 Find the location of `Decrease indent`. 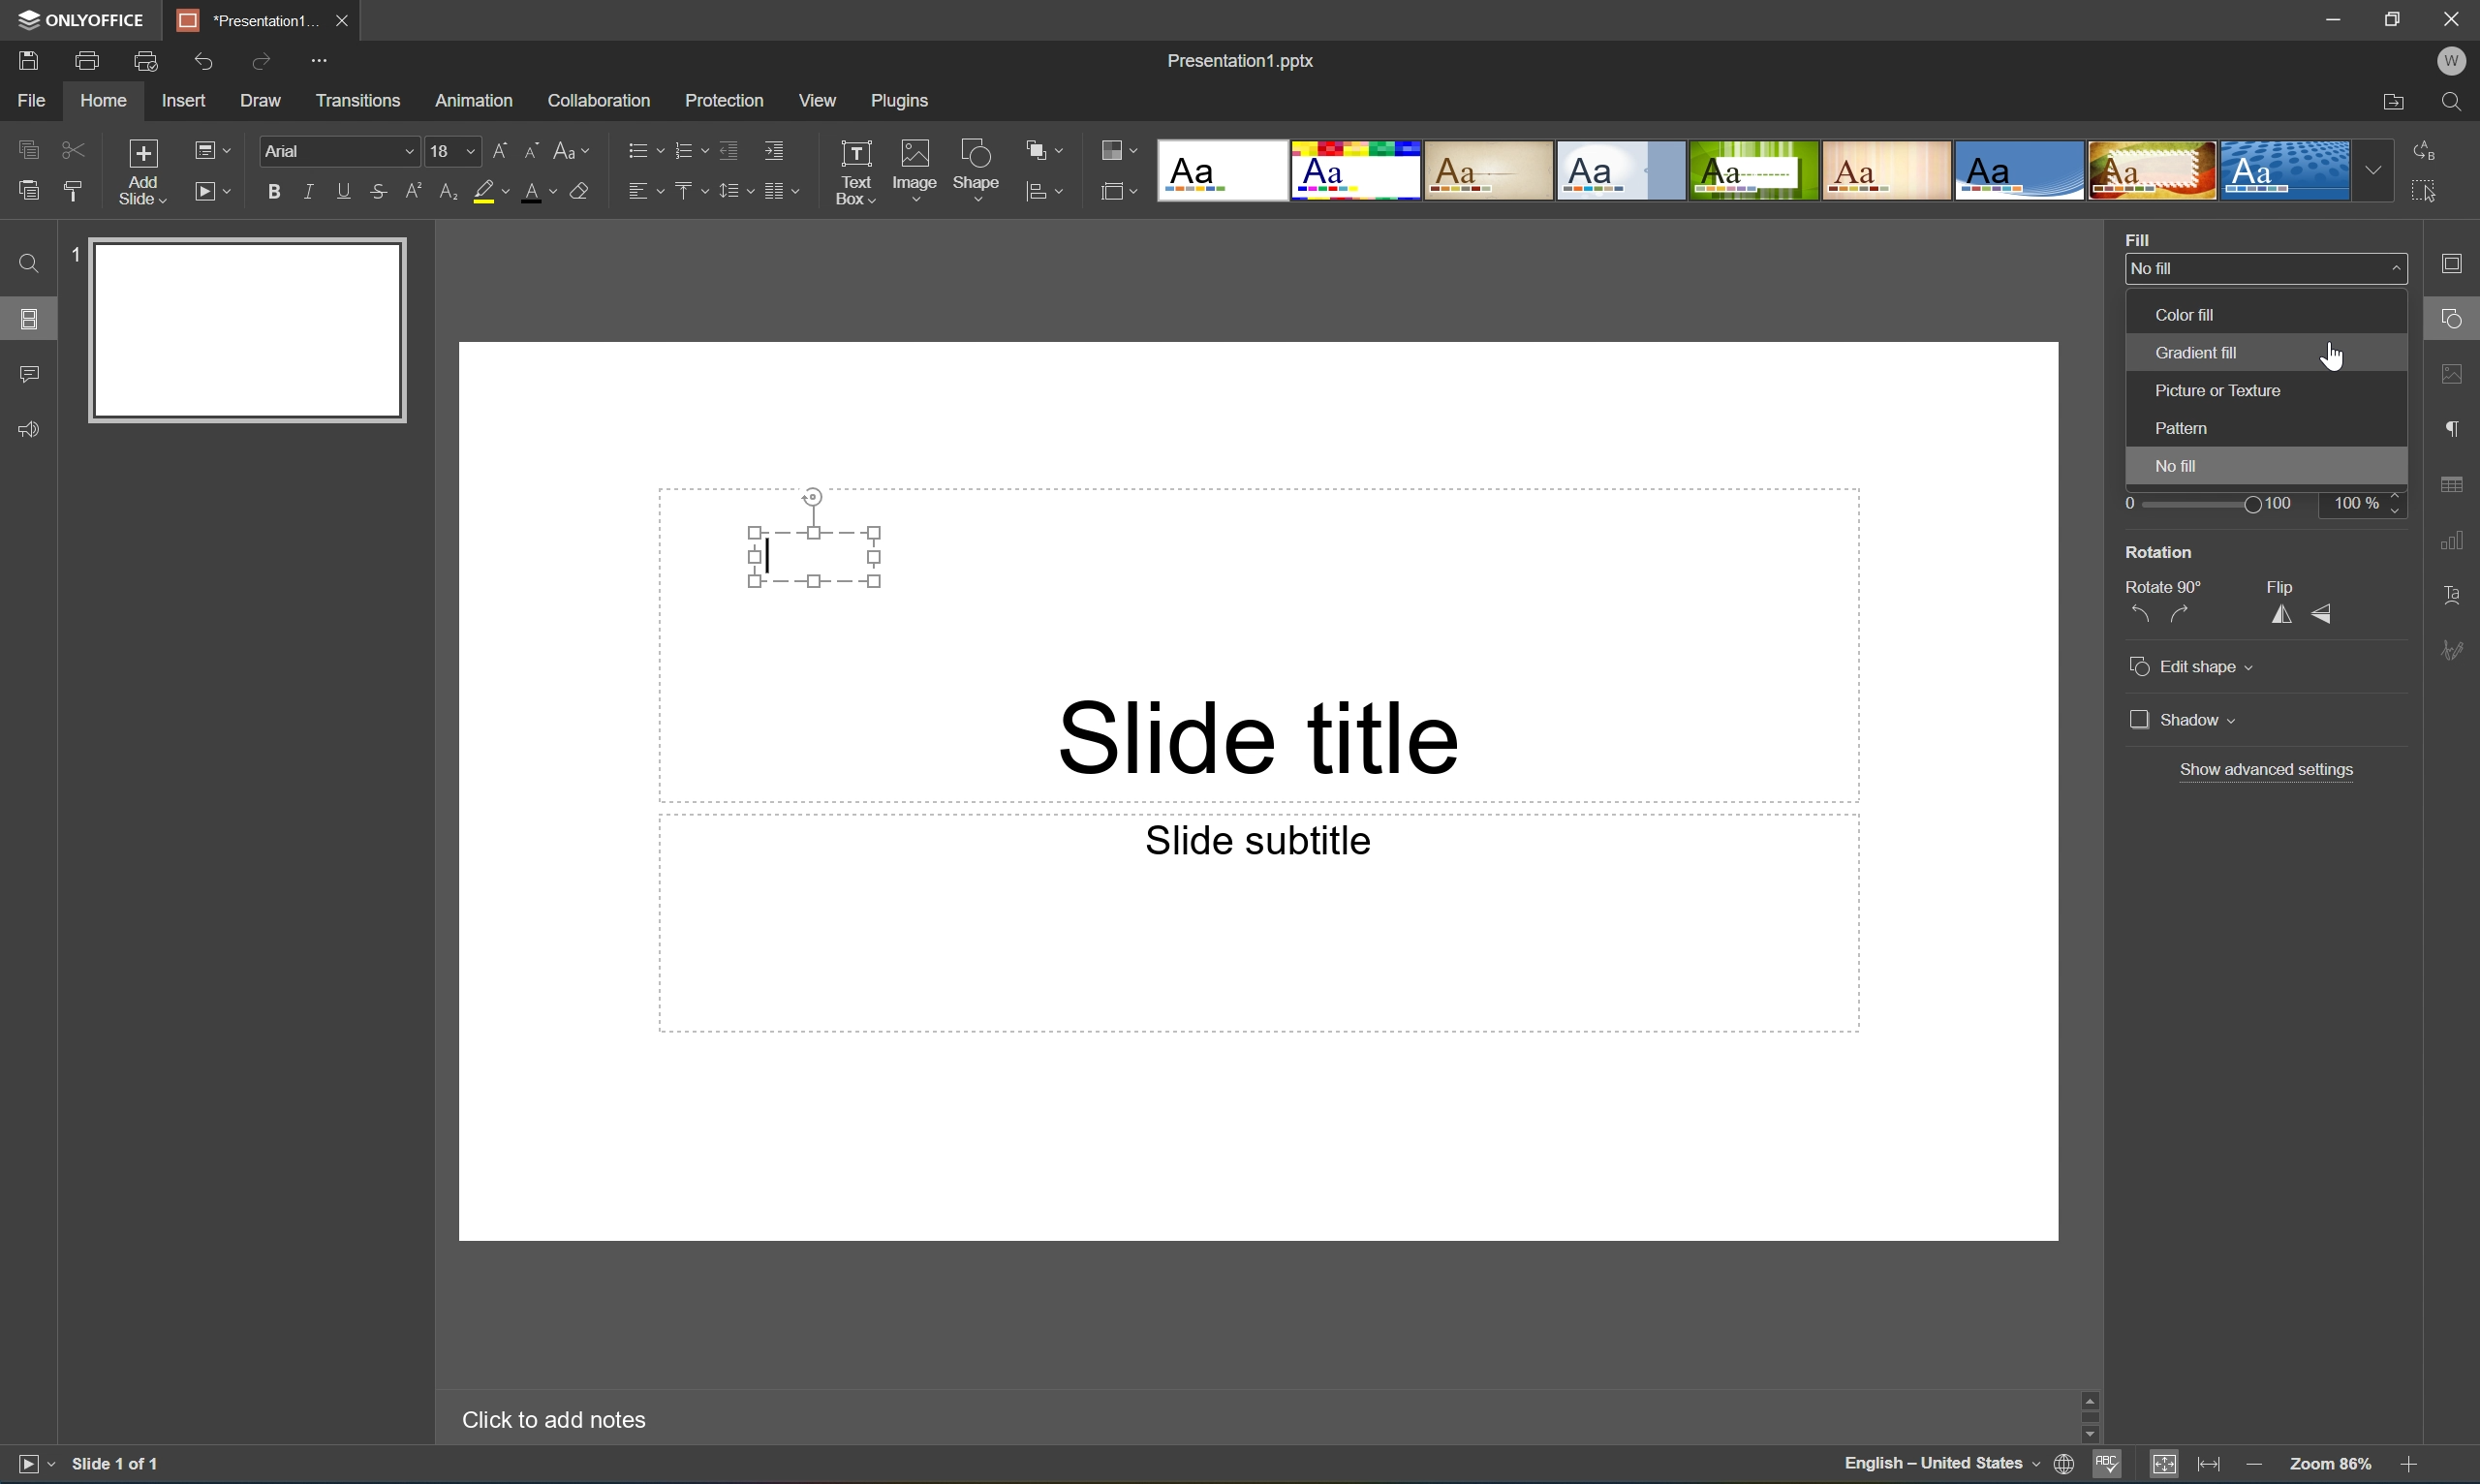

Decrease indent is located at coordinates (727, 149).